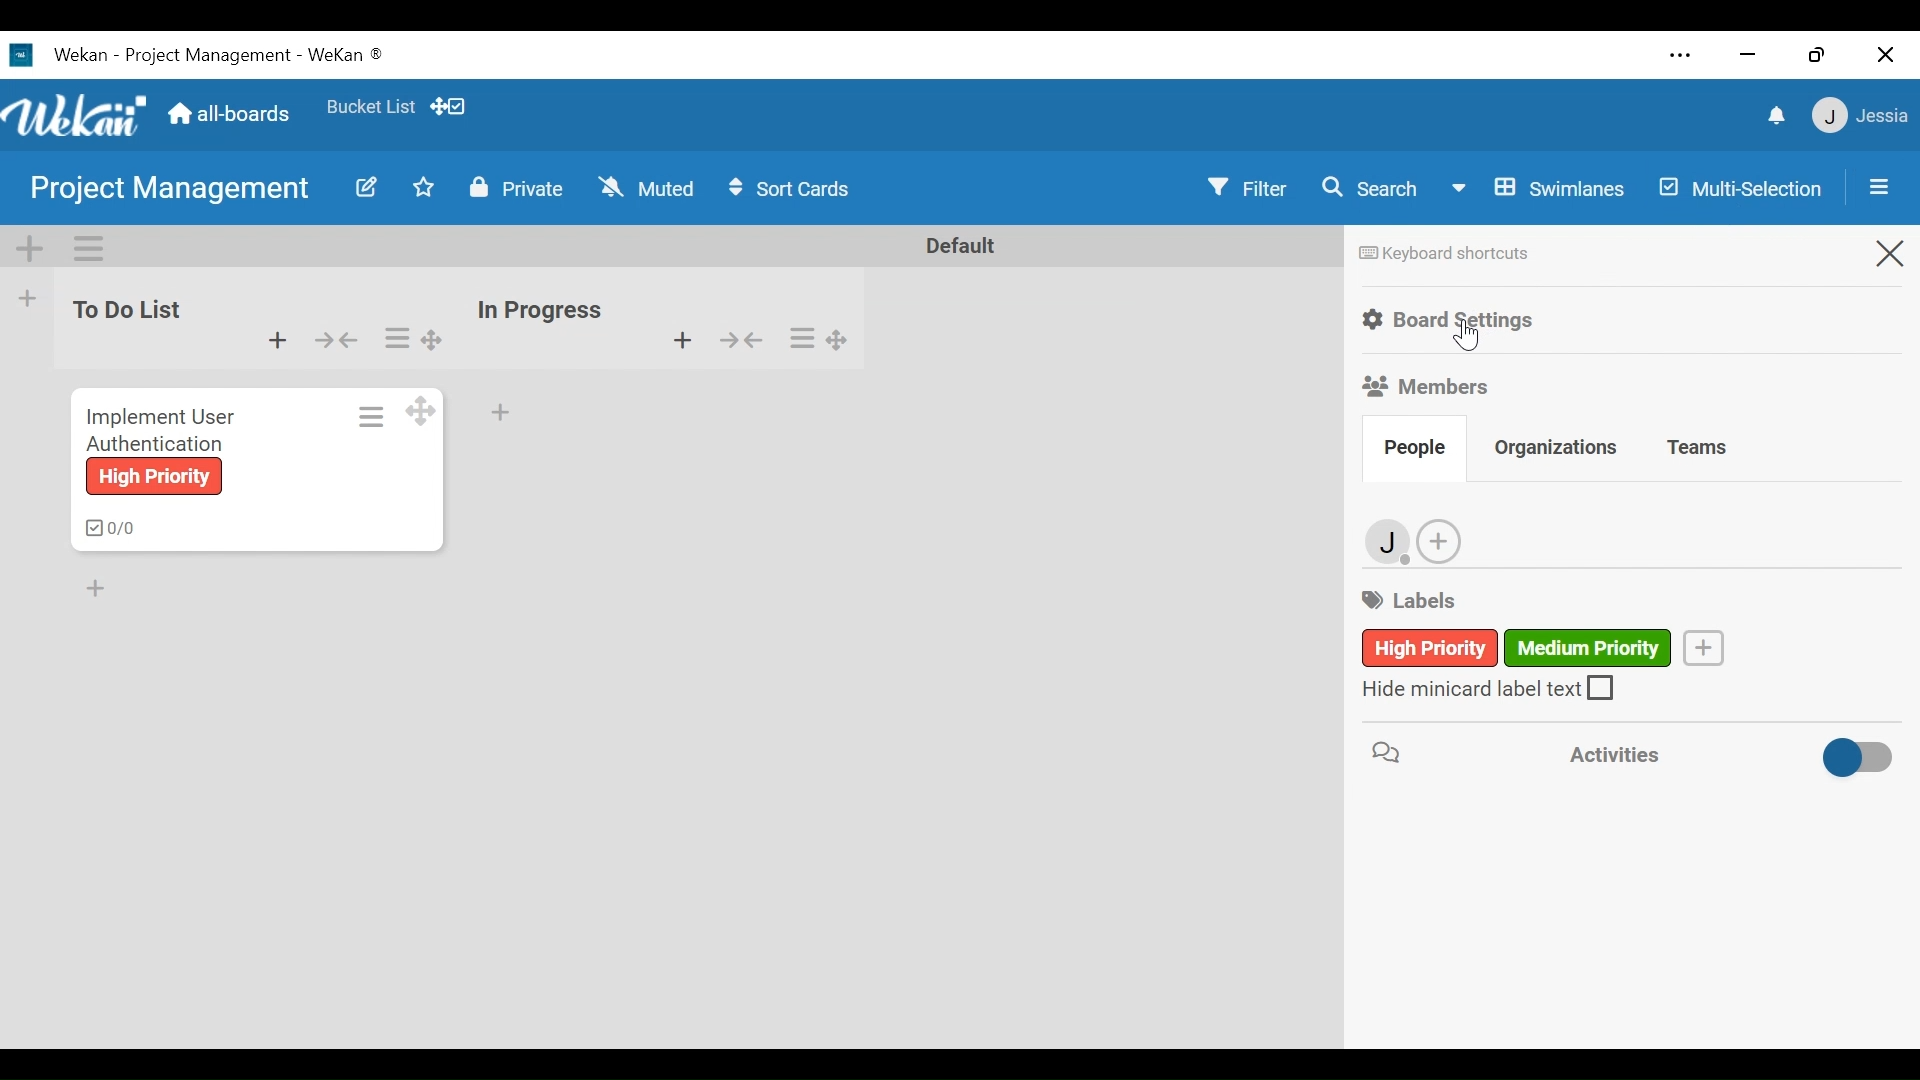  What do you see at coordinates (1779, 116) in the screenshot?
I see `notifications` at bounding box center [1779, 116].